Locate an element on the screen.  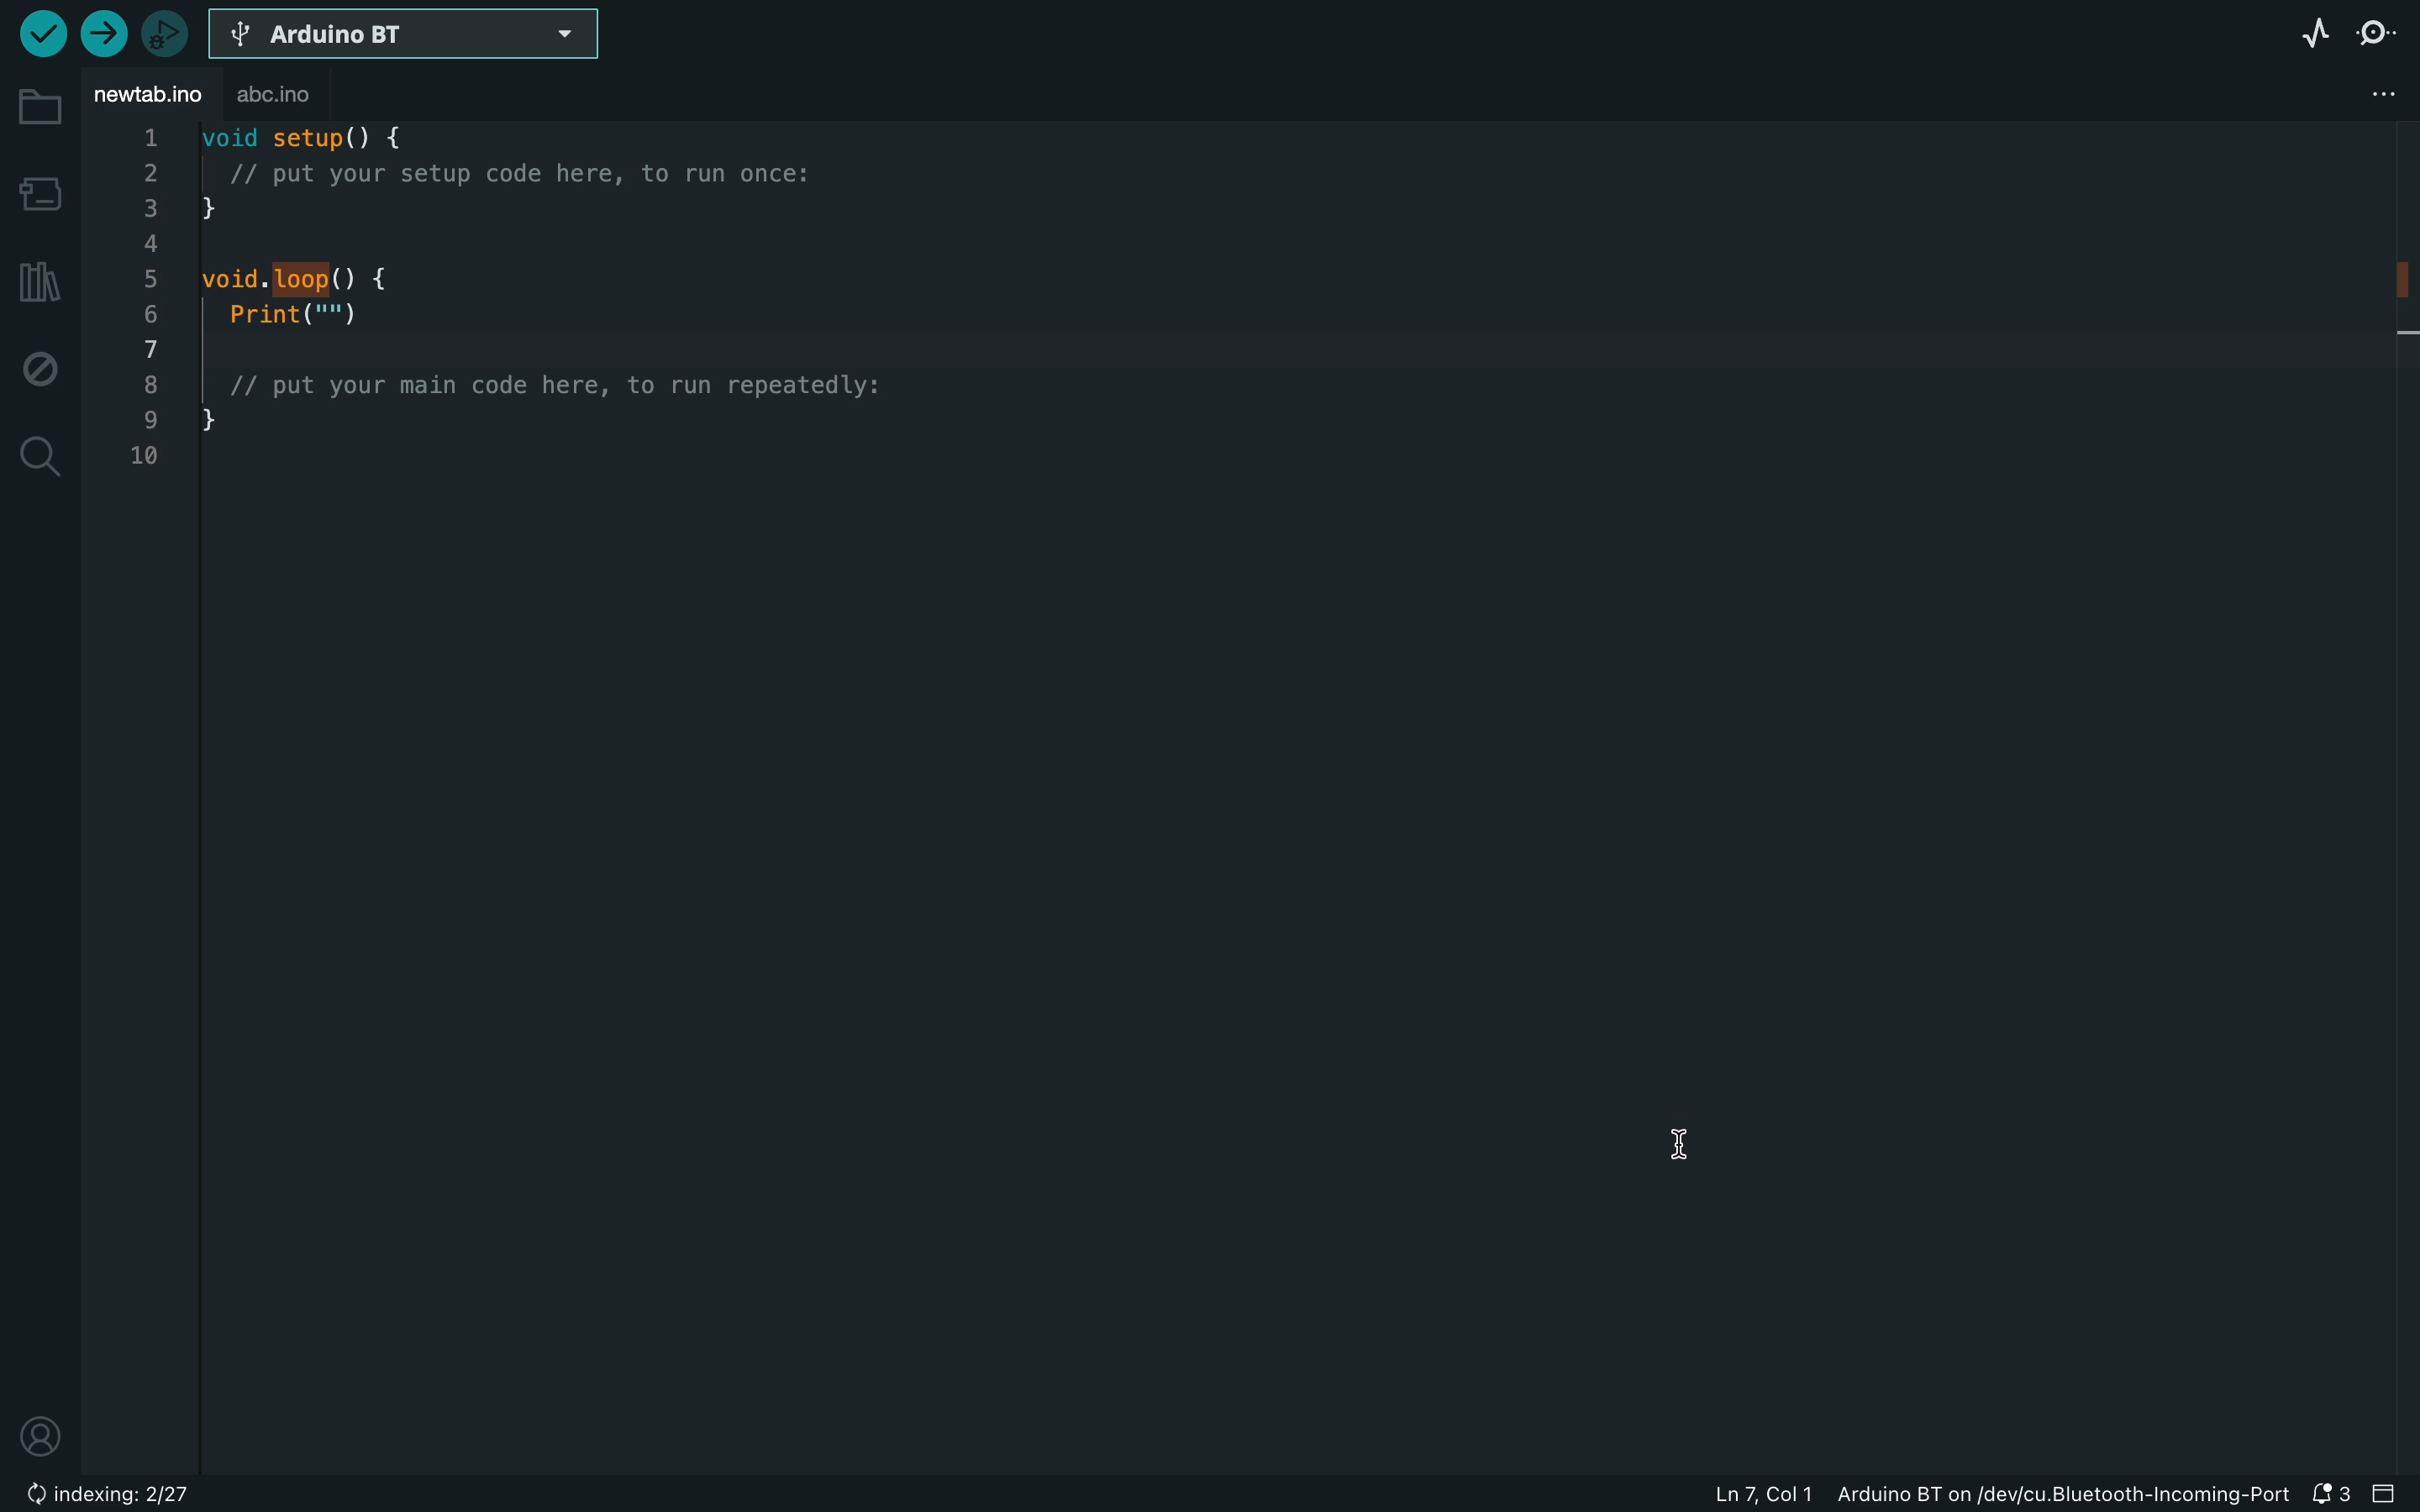
close slide bar is located at coordinates (2394, 1495).